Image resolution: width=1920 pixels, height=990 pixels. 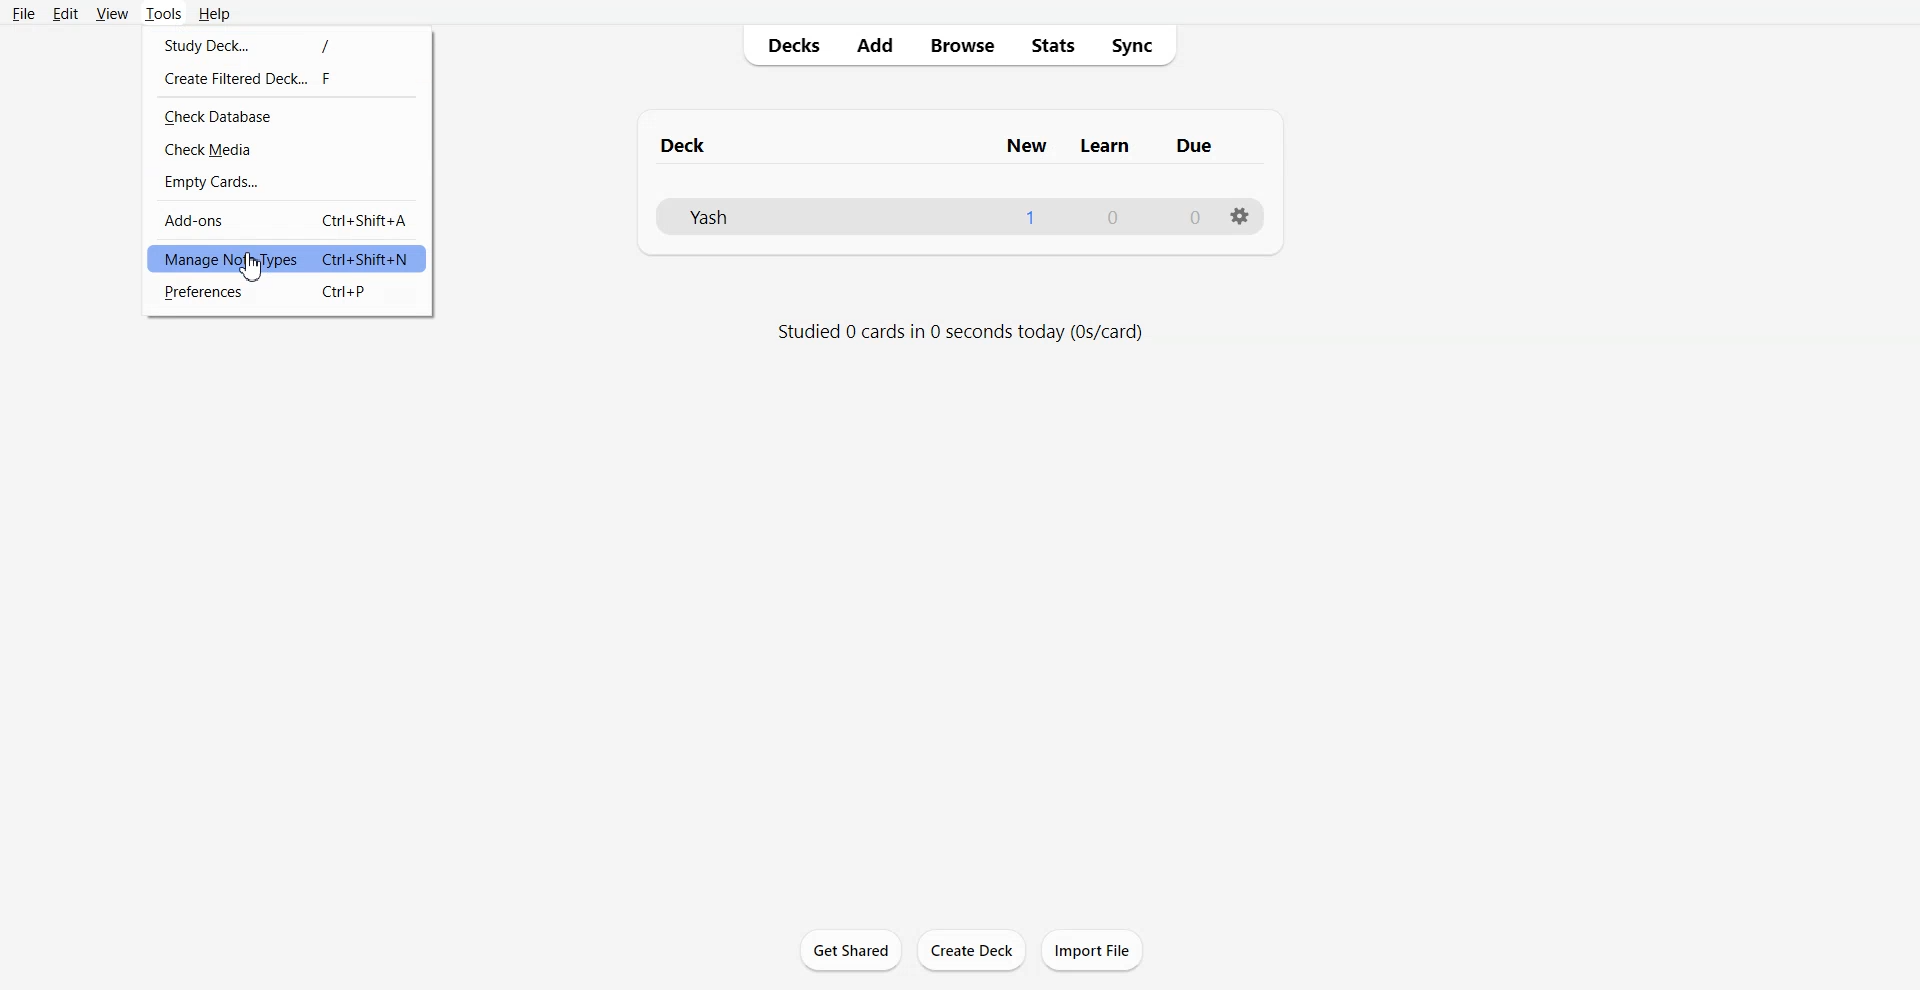 What do you see at coordinates (1113, 218) in the screenshot?
I see `Text` at bounding box center [1113, 218].